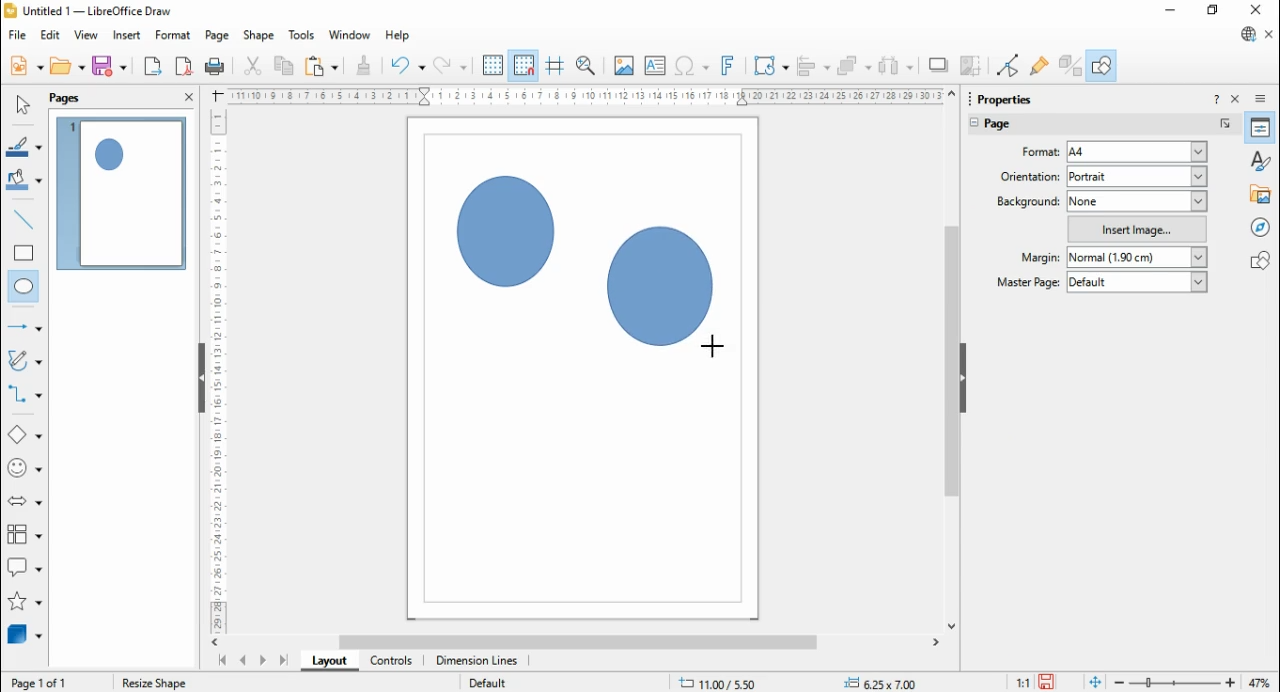 Image resolution: width=1280 pixels, height=692 pixels. Describe the element at coordinates (214, 66) in the screenshot. I see `print` at that location.